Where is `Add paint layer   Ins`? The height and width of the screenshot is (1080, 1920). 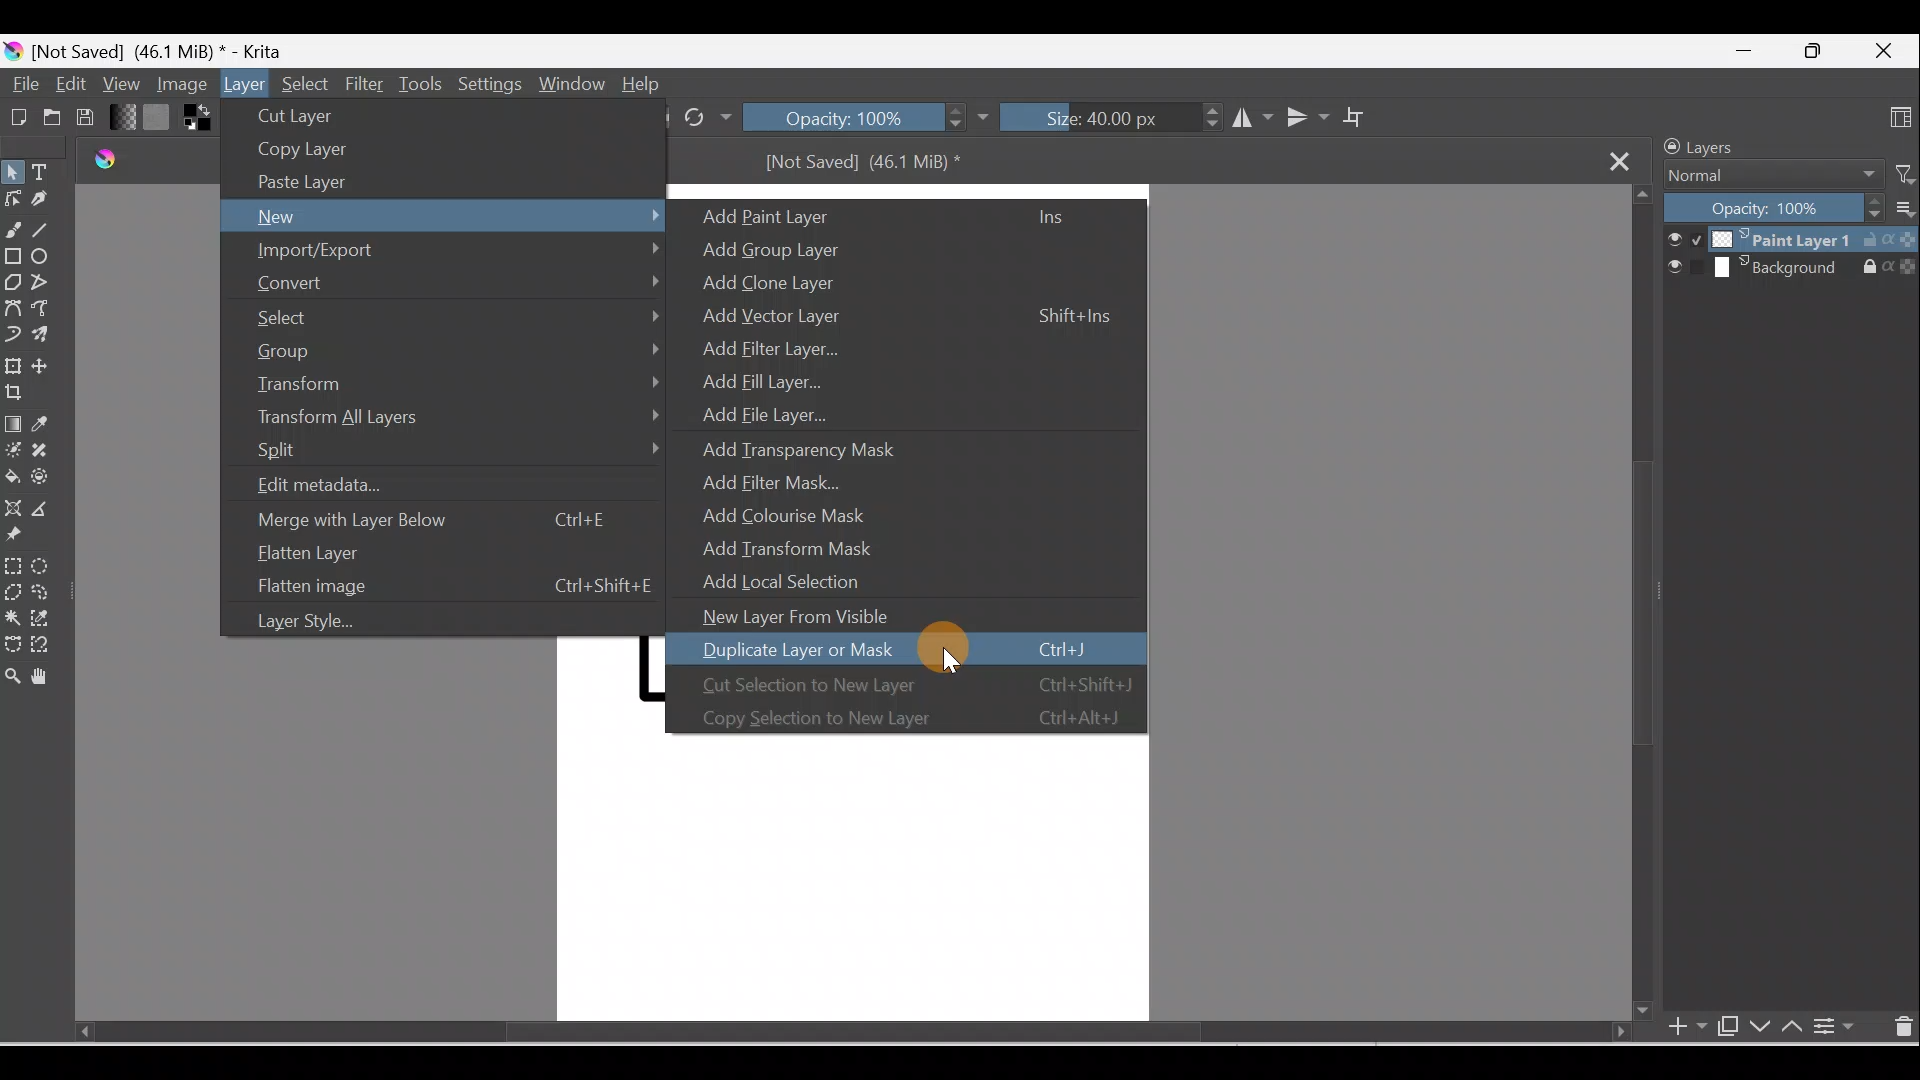 Add paint layer   Ins is located at coordinates (896, 215).